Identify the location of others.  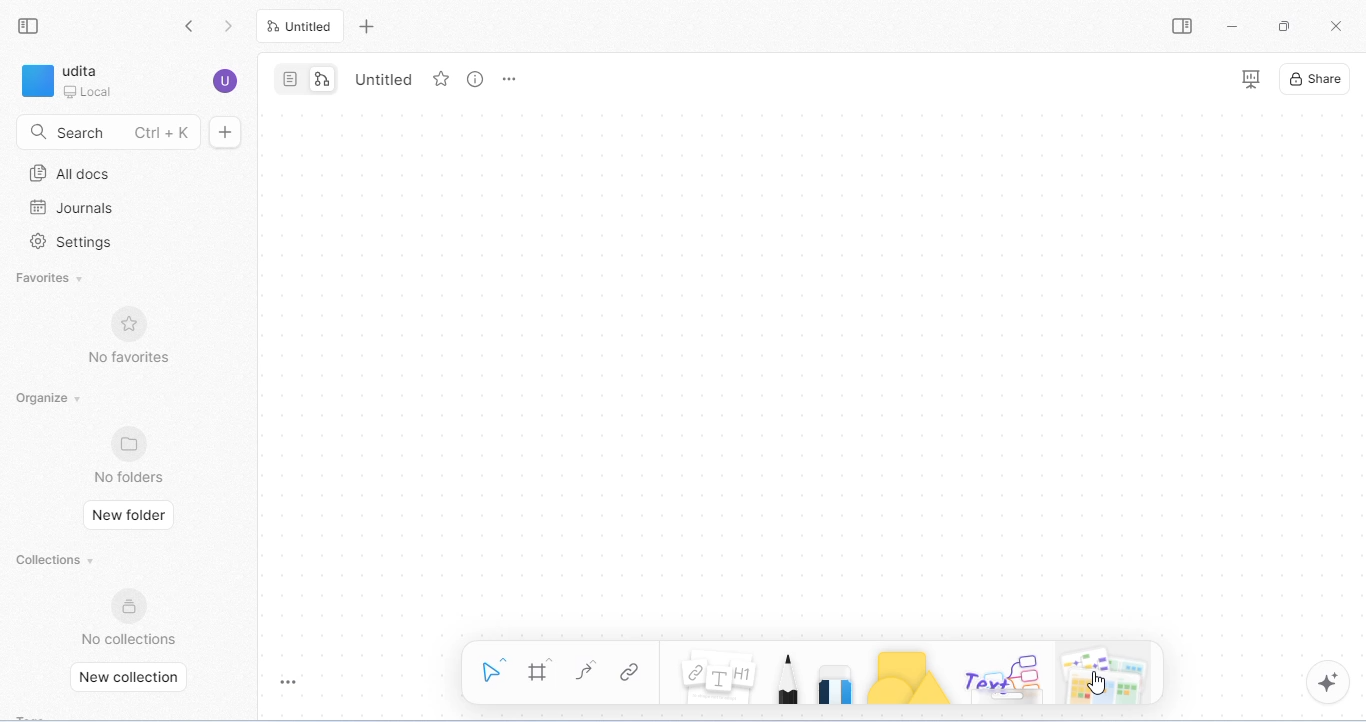
(1007, 677).